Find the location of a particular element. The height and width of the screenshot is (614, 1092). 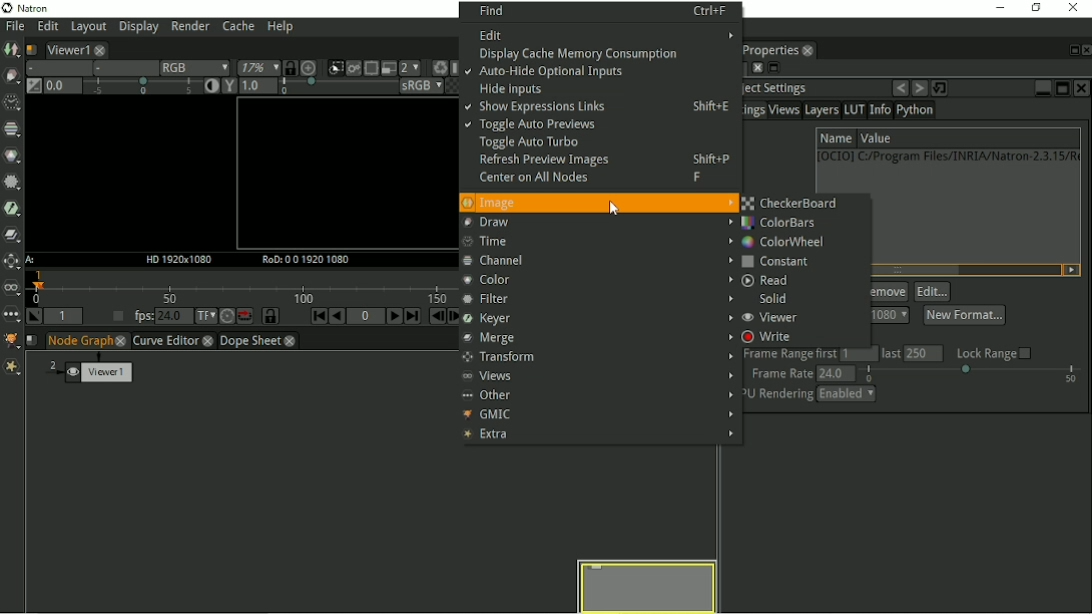

Solid is located at coordinates (779, 299).